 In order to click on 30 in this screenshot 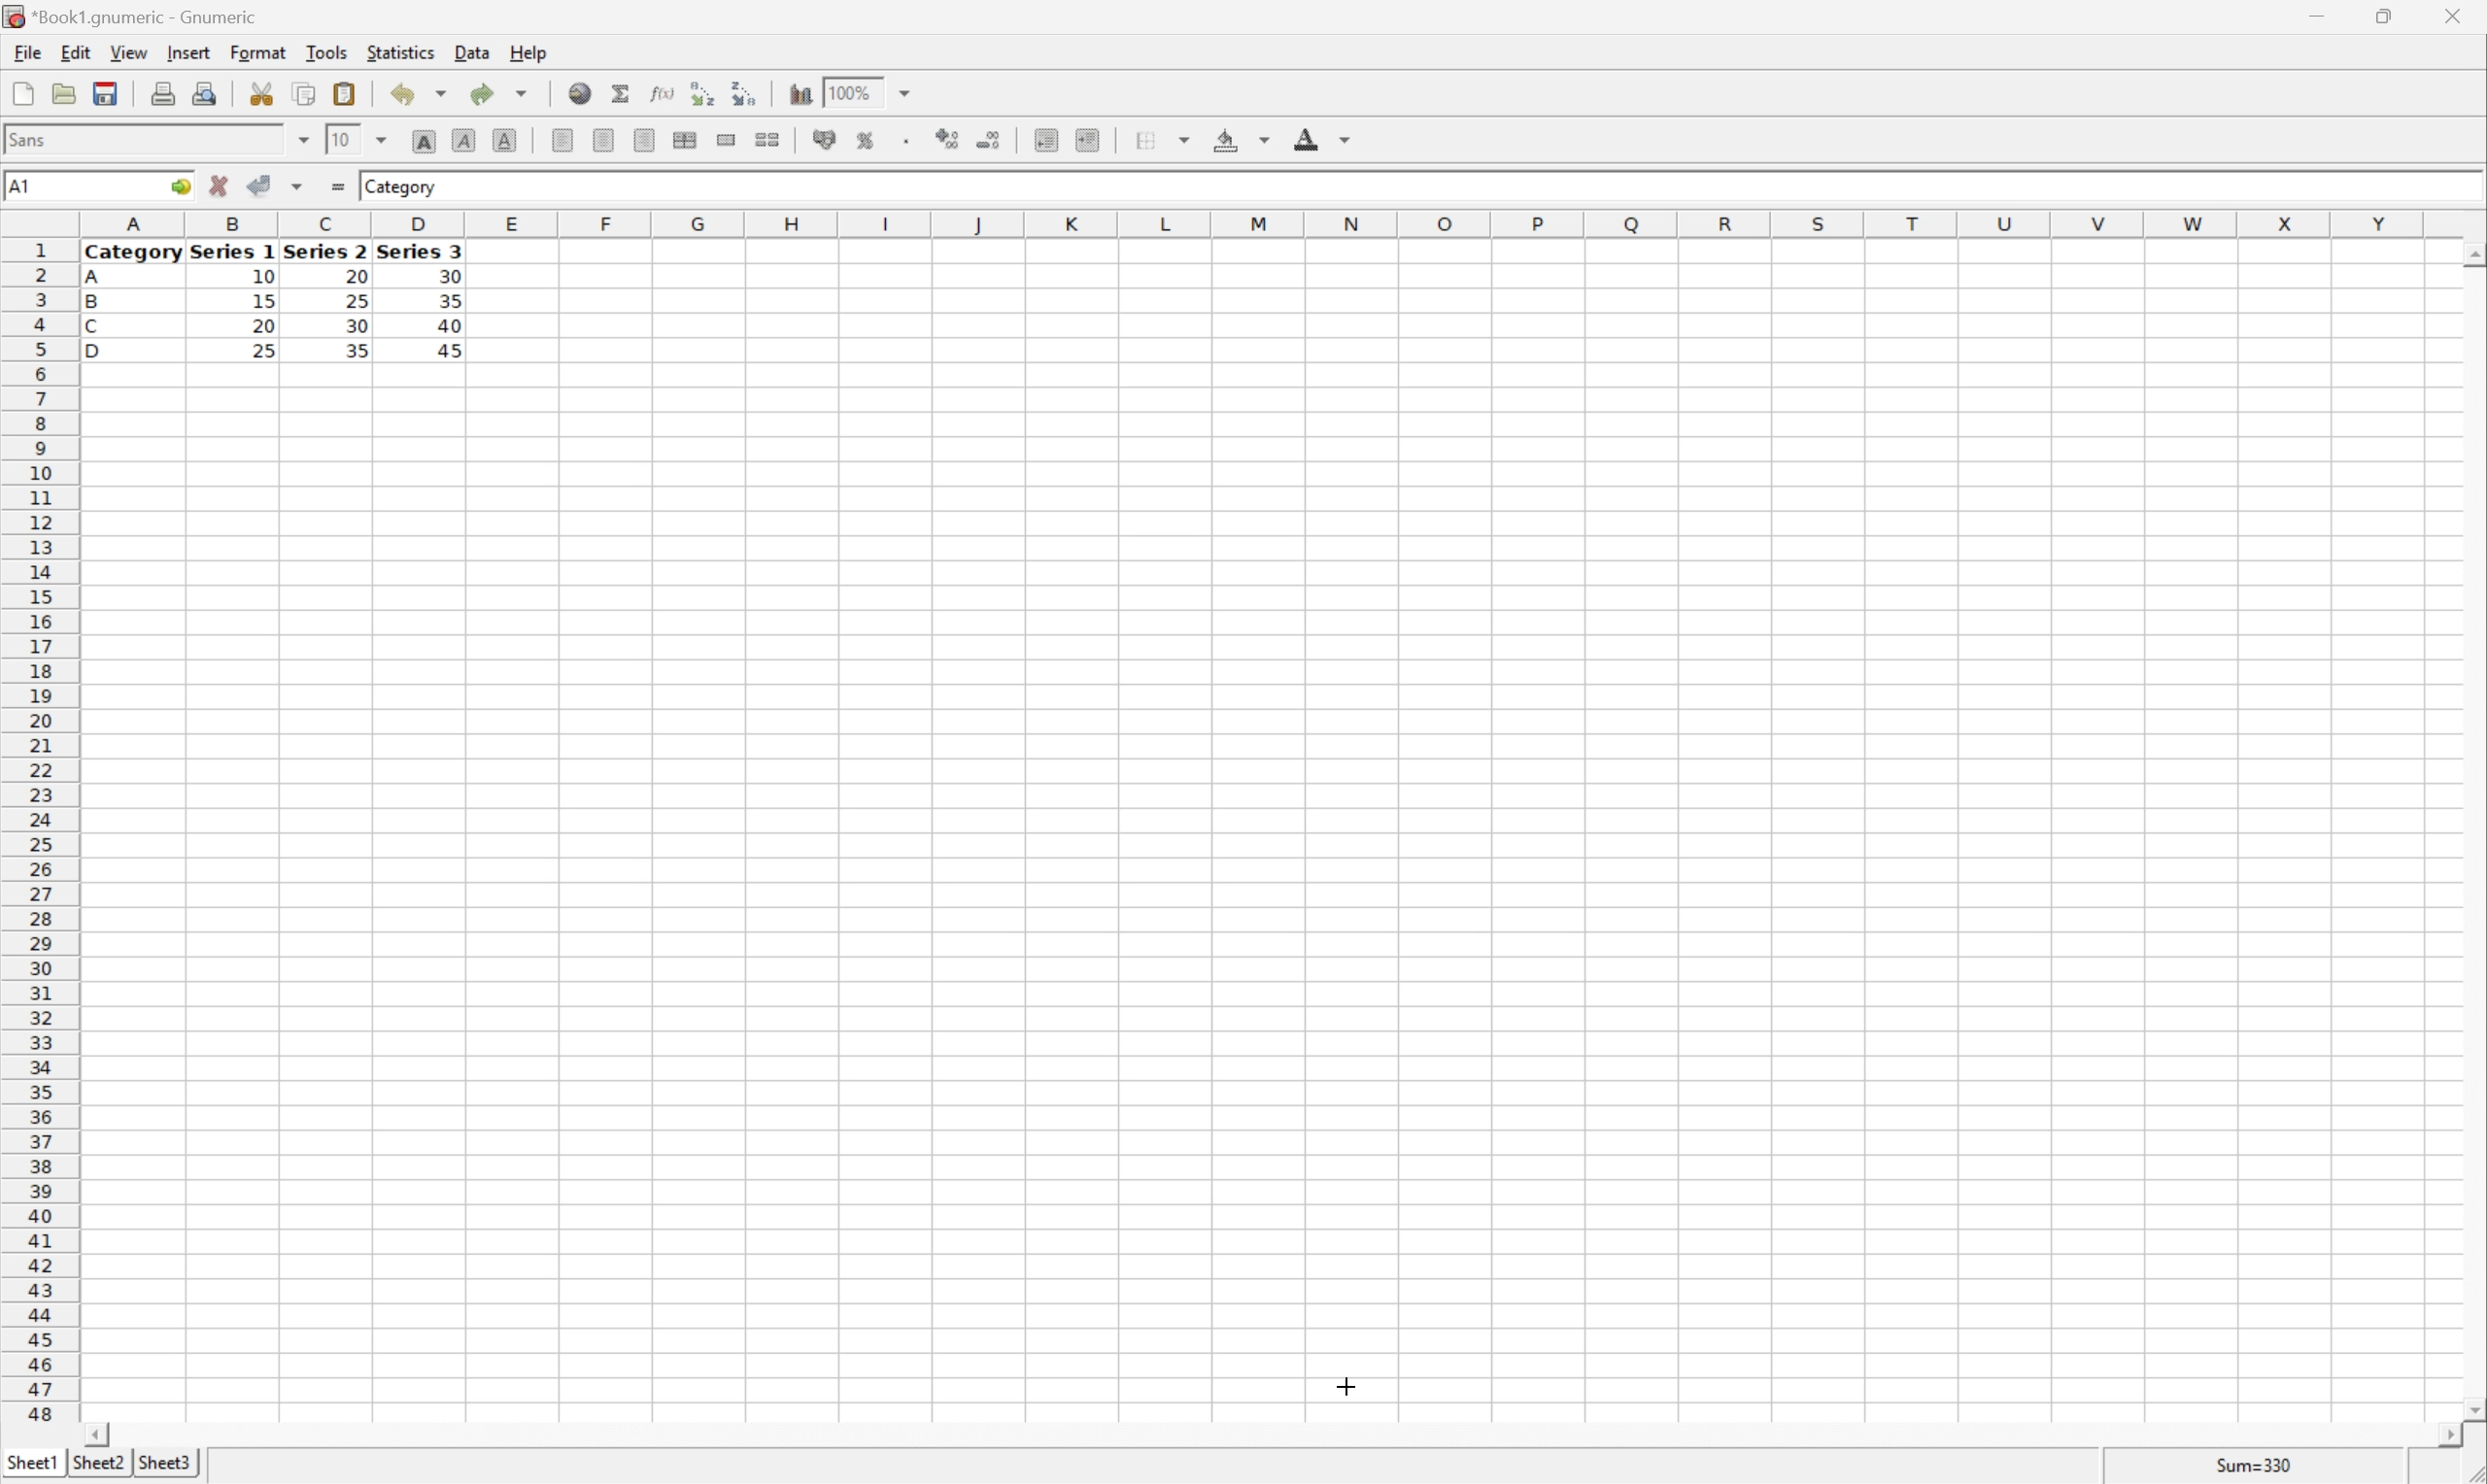, I will do `click(359, 328)`.